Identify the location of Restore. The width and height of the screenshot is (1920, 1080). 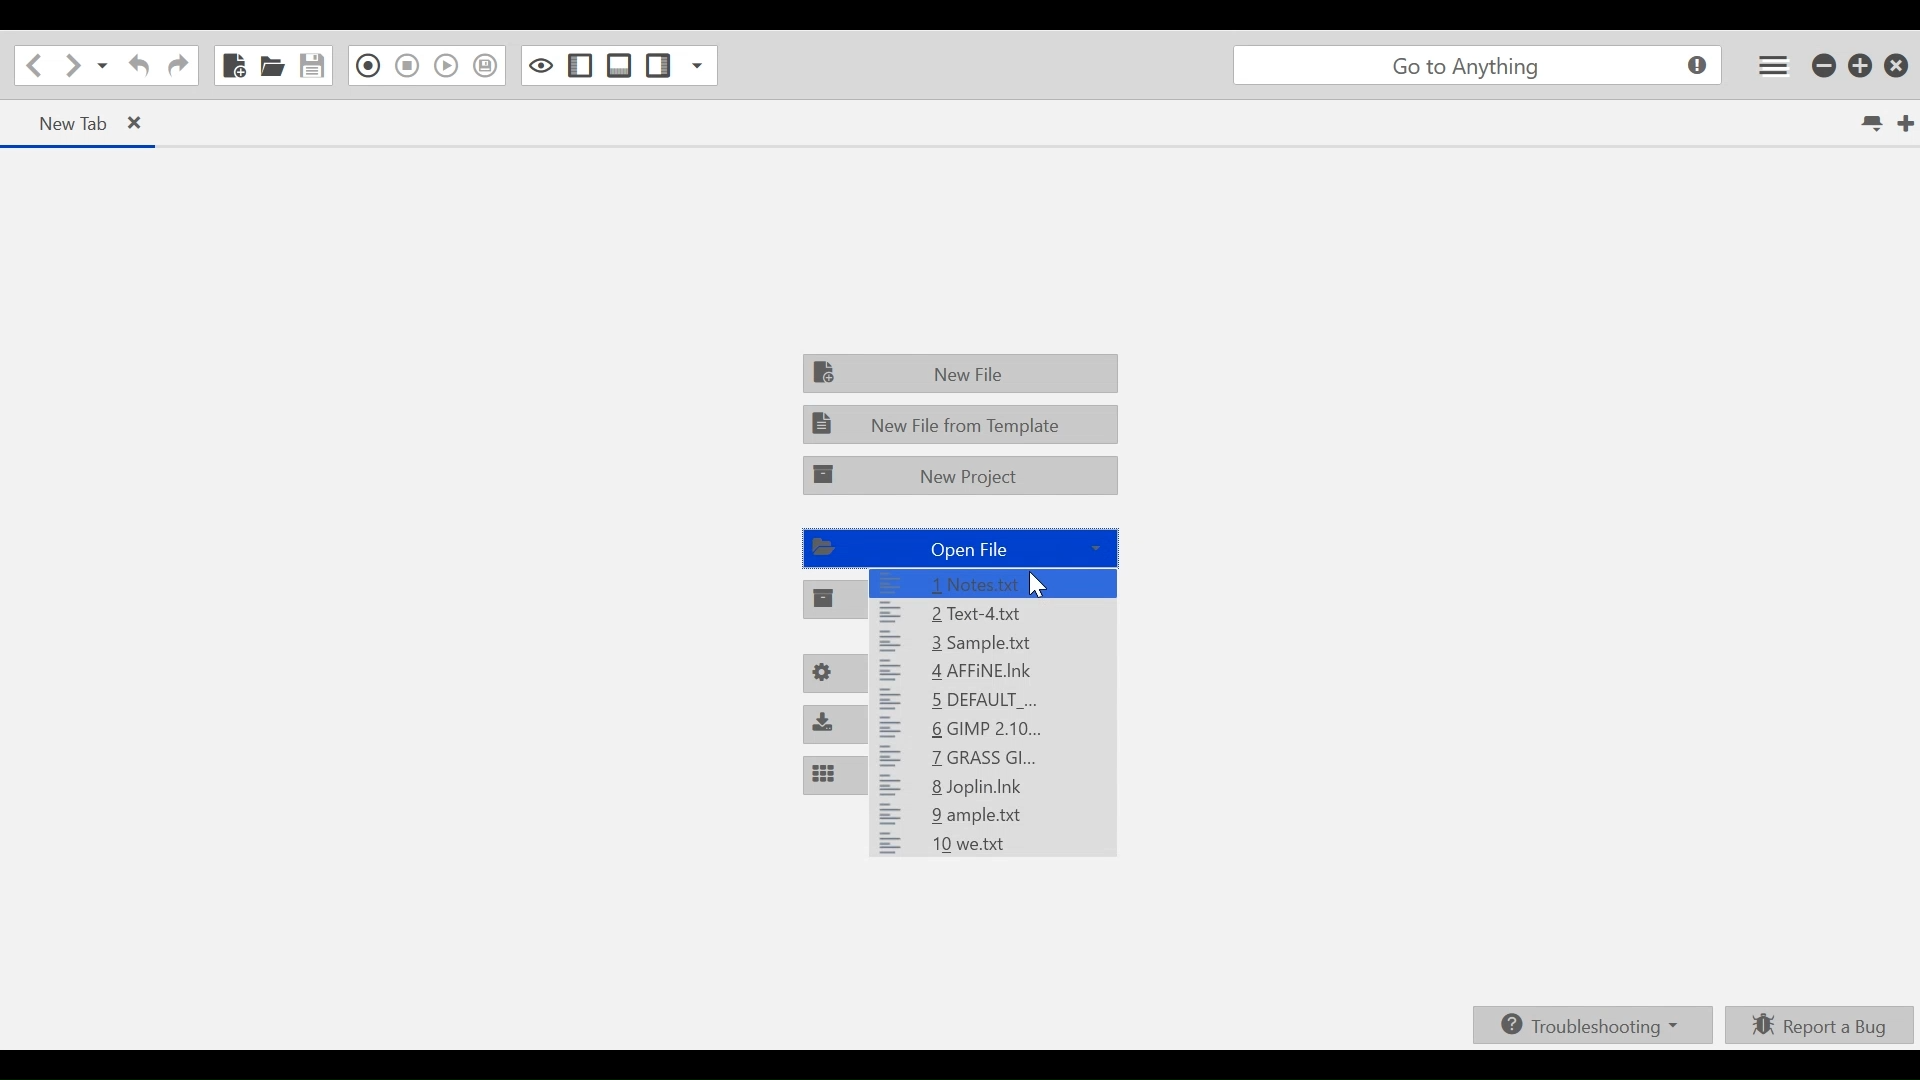
(1858, 66).